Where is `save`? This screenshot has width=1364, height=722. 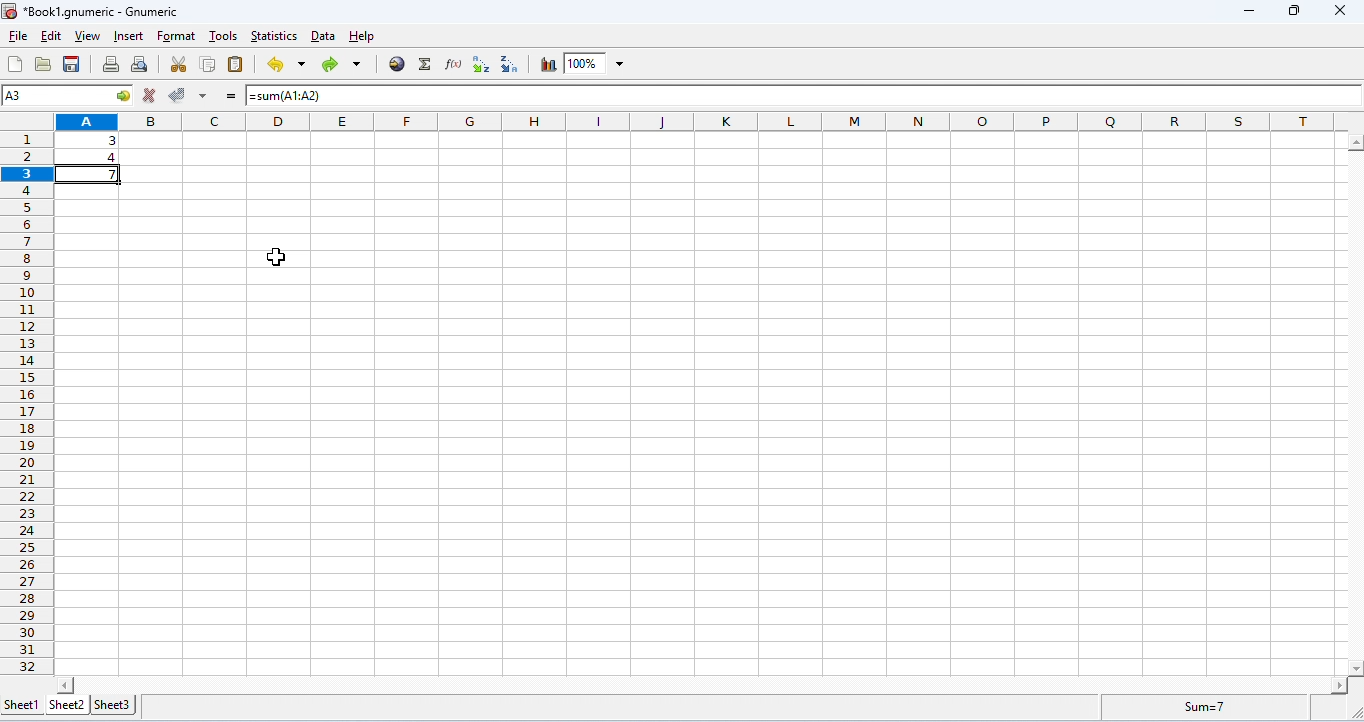
save is located at coordinates (72, 64).